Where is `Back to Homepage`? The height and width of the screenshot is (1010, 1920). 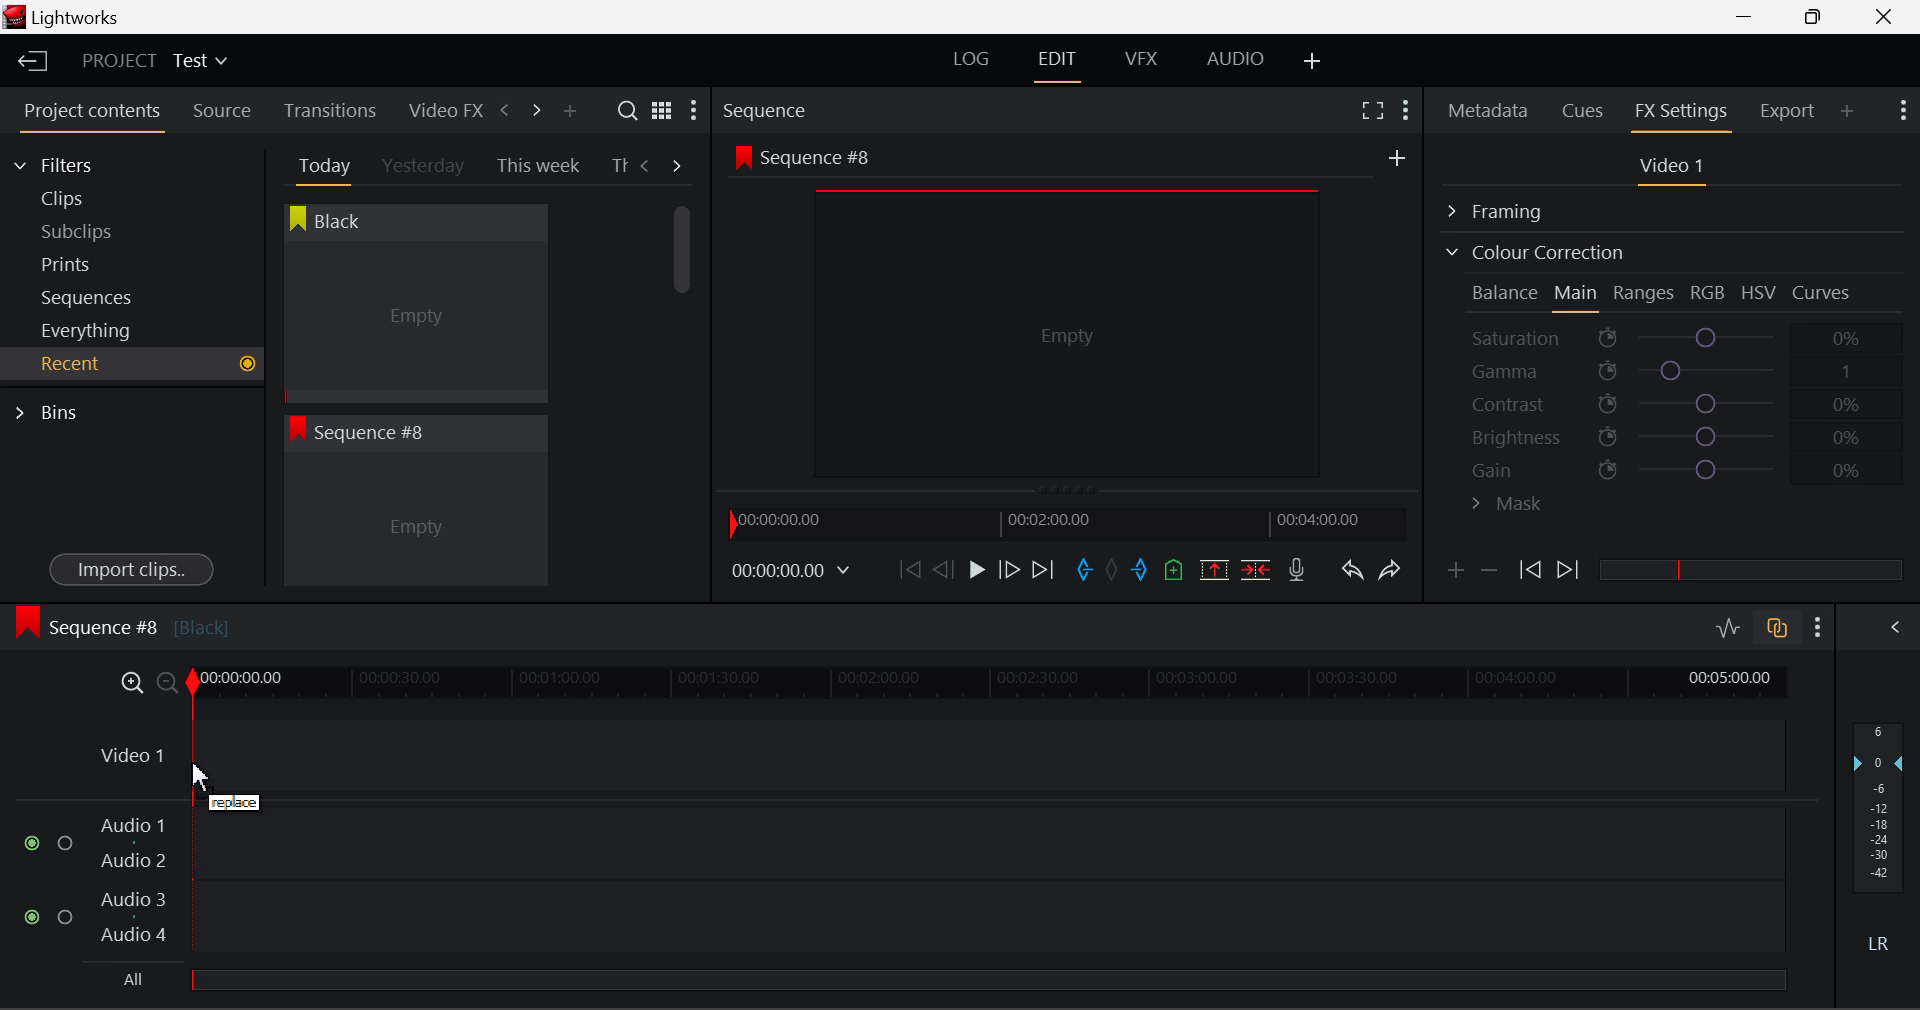 Back to Homepage is located at coordinates (26, 62).